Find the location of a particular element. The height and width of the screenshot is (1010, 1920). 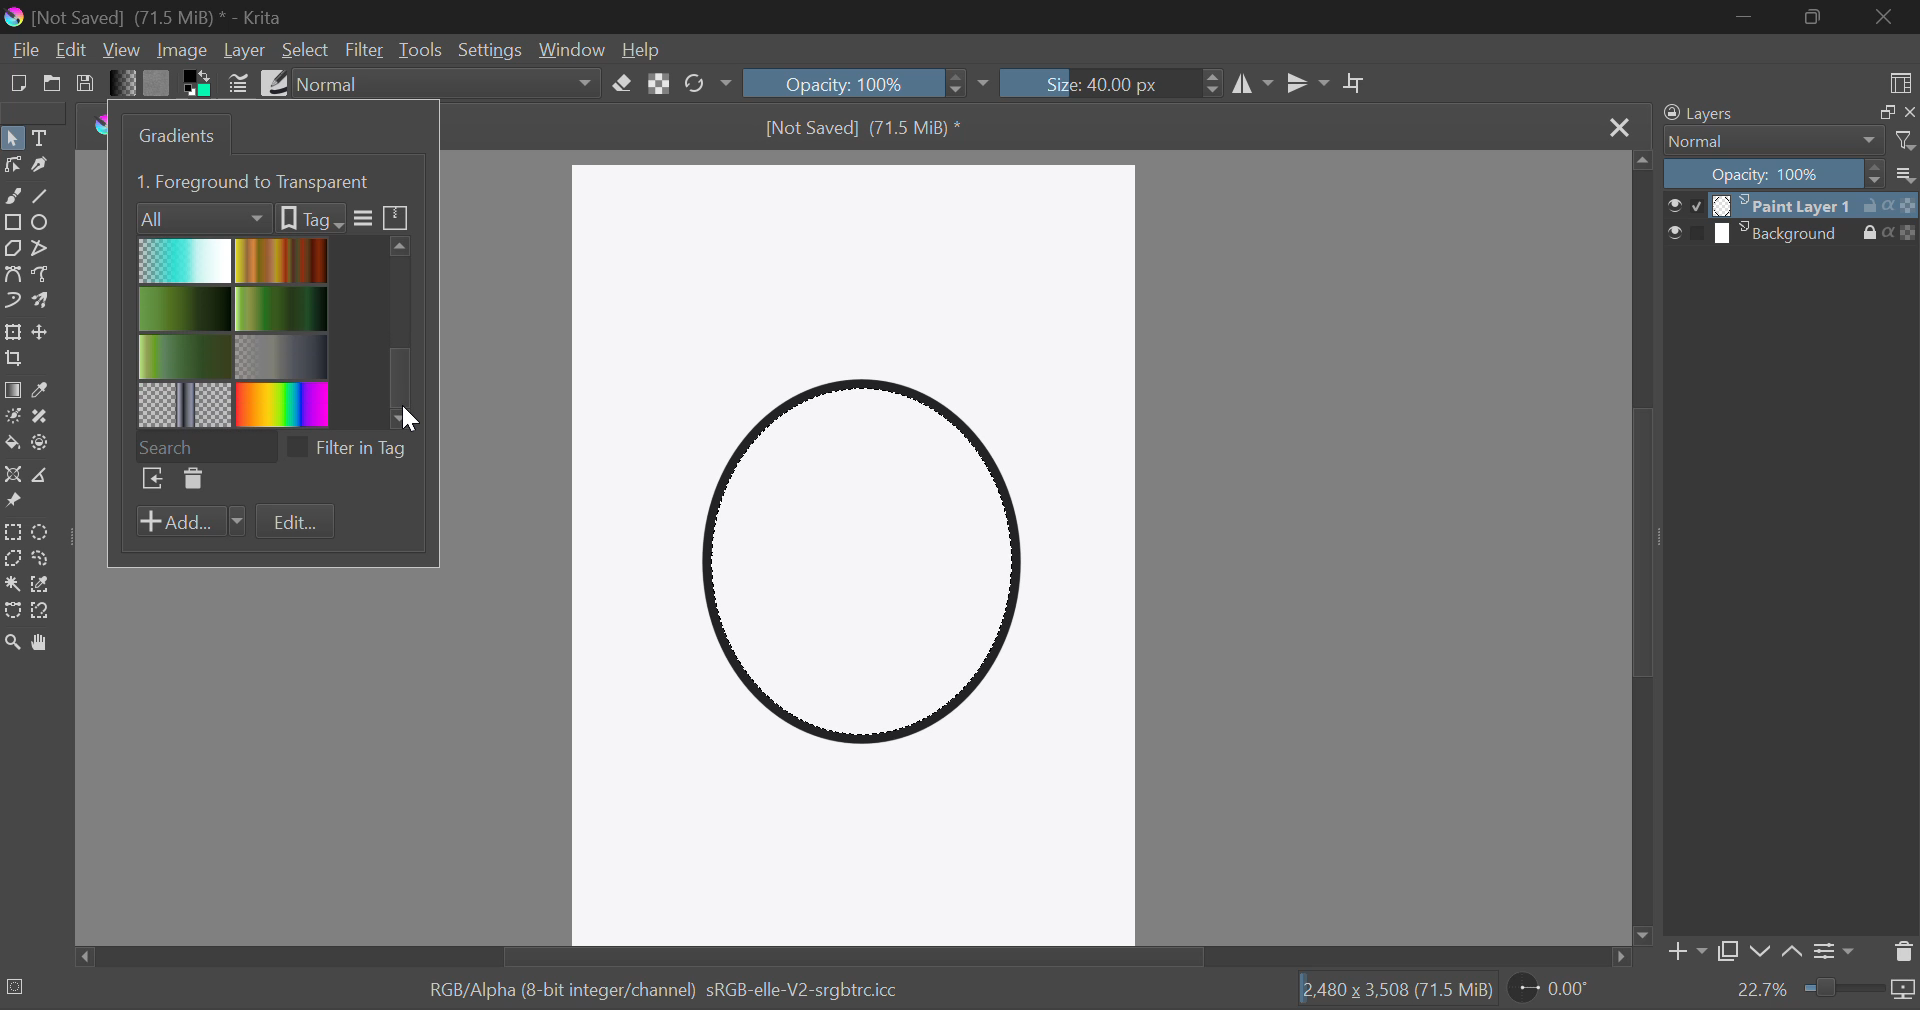

zoom value is located at coordinates (1764, 990).